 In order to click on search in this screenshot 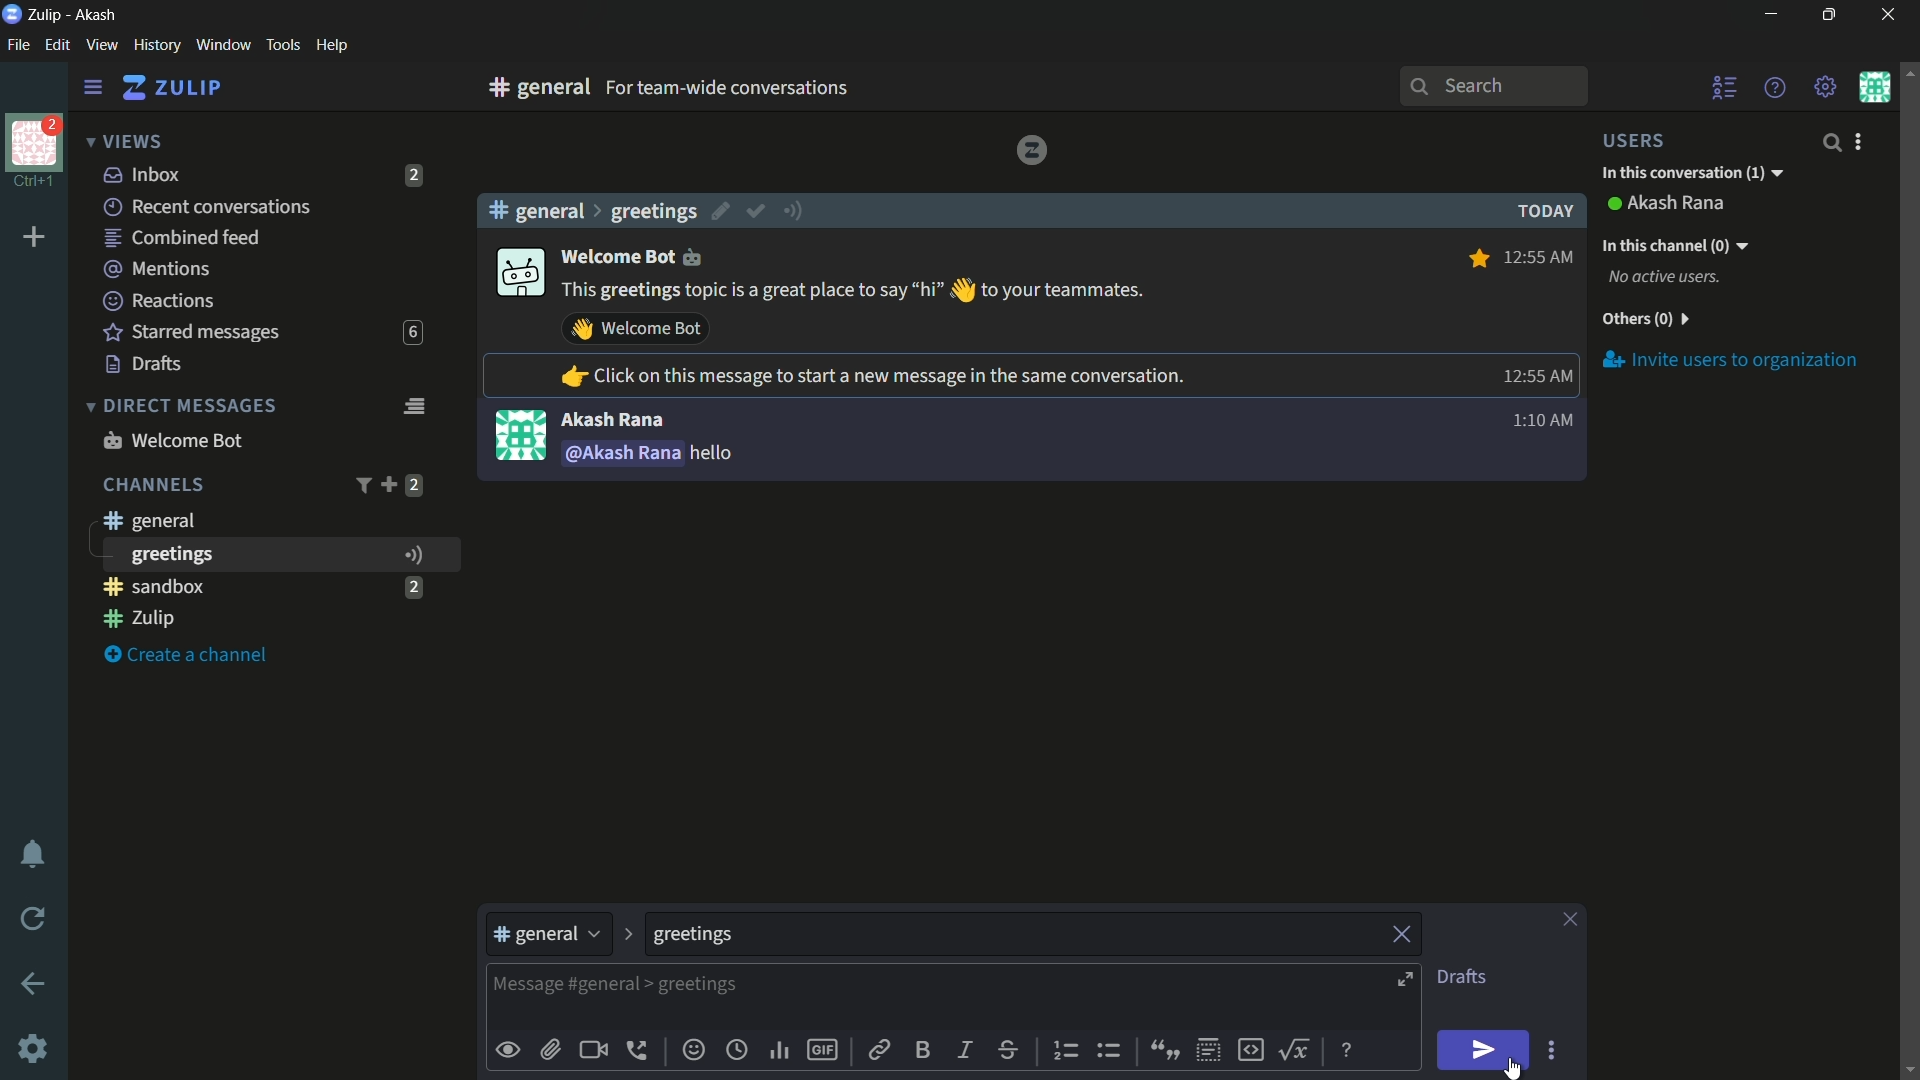, I will do `click(1830, 142)`.